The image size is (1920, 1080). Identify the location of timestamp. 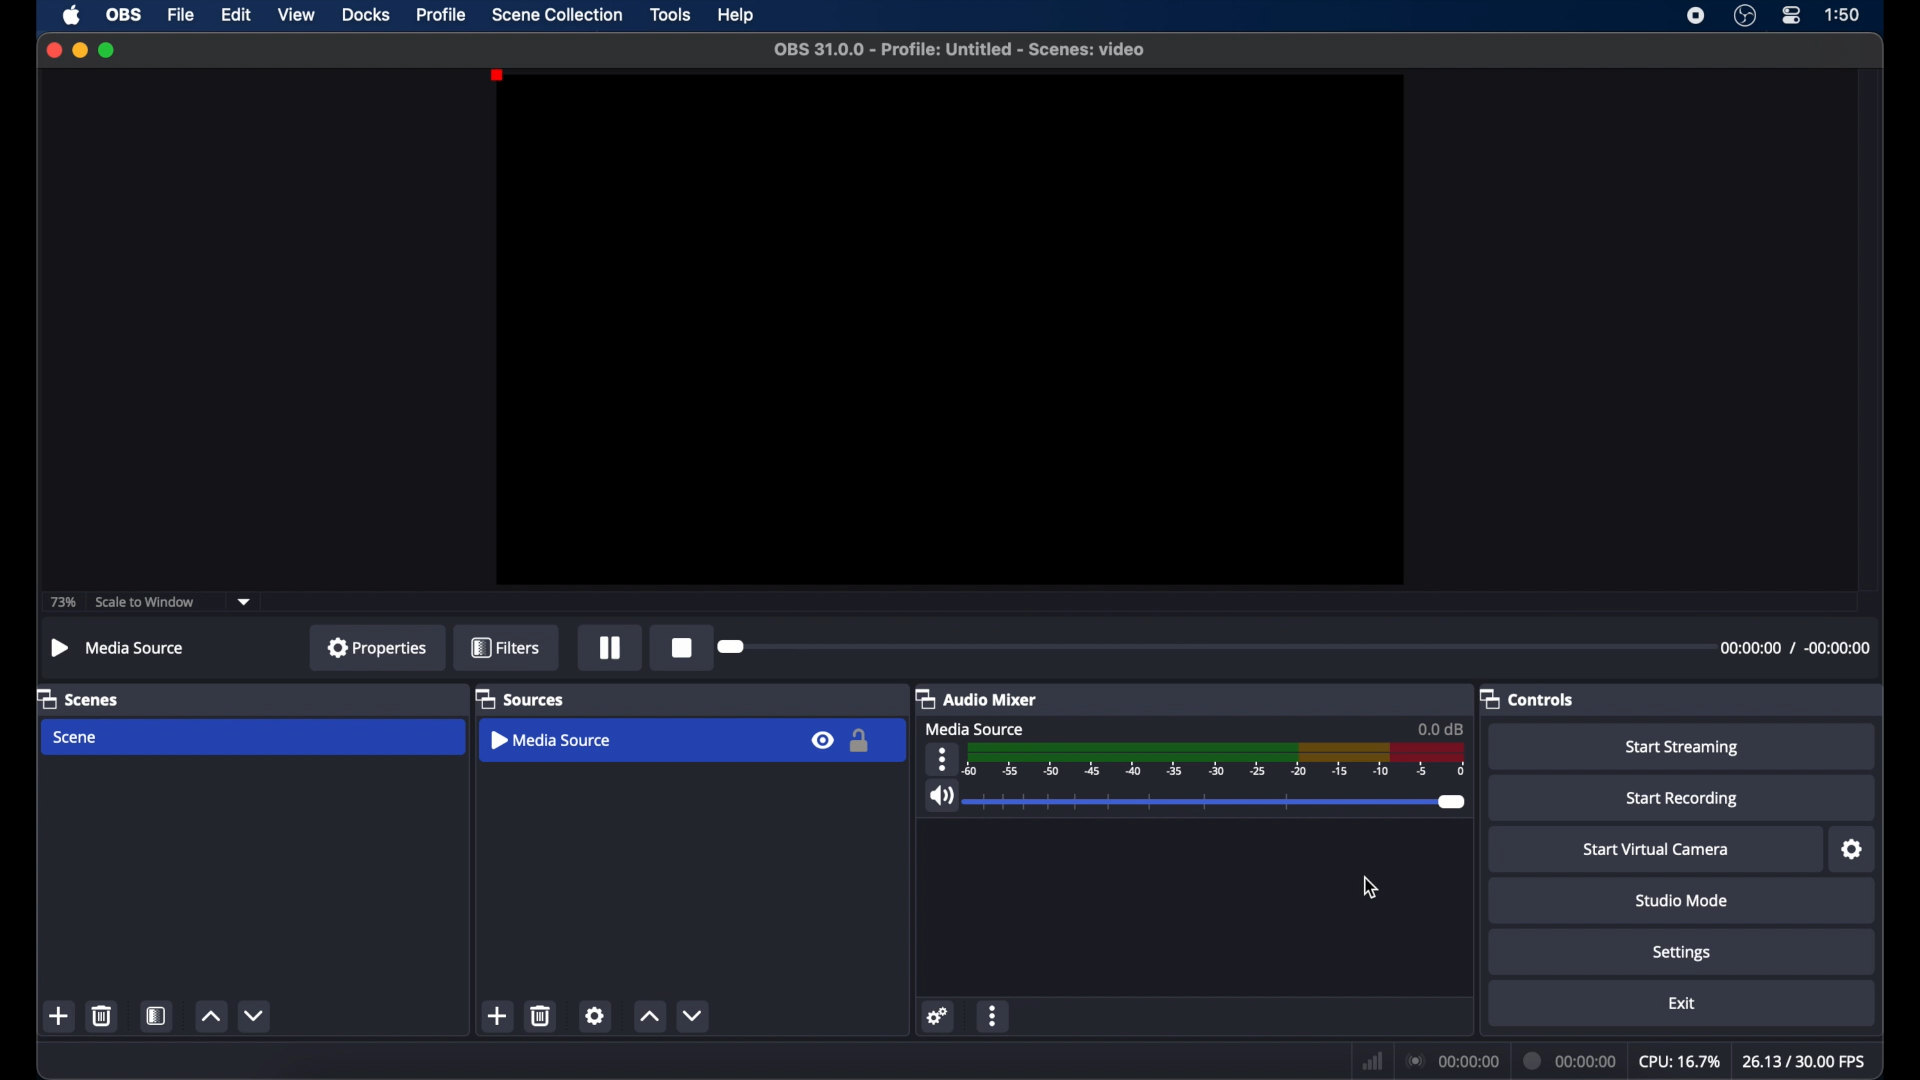
(1794, 651).